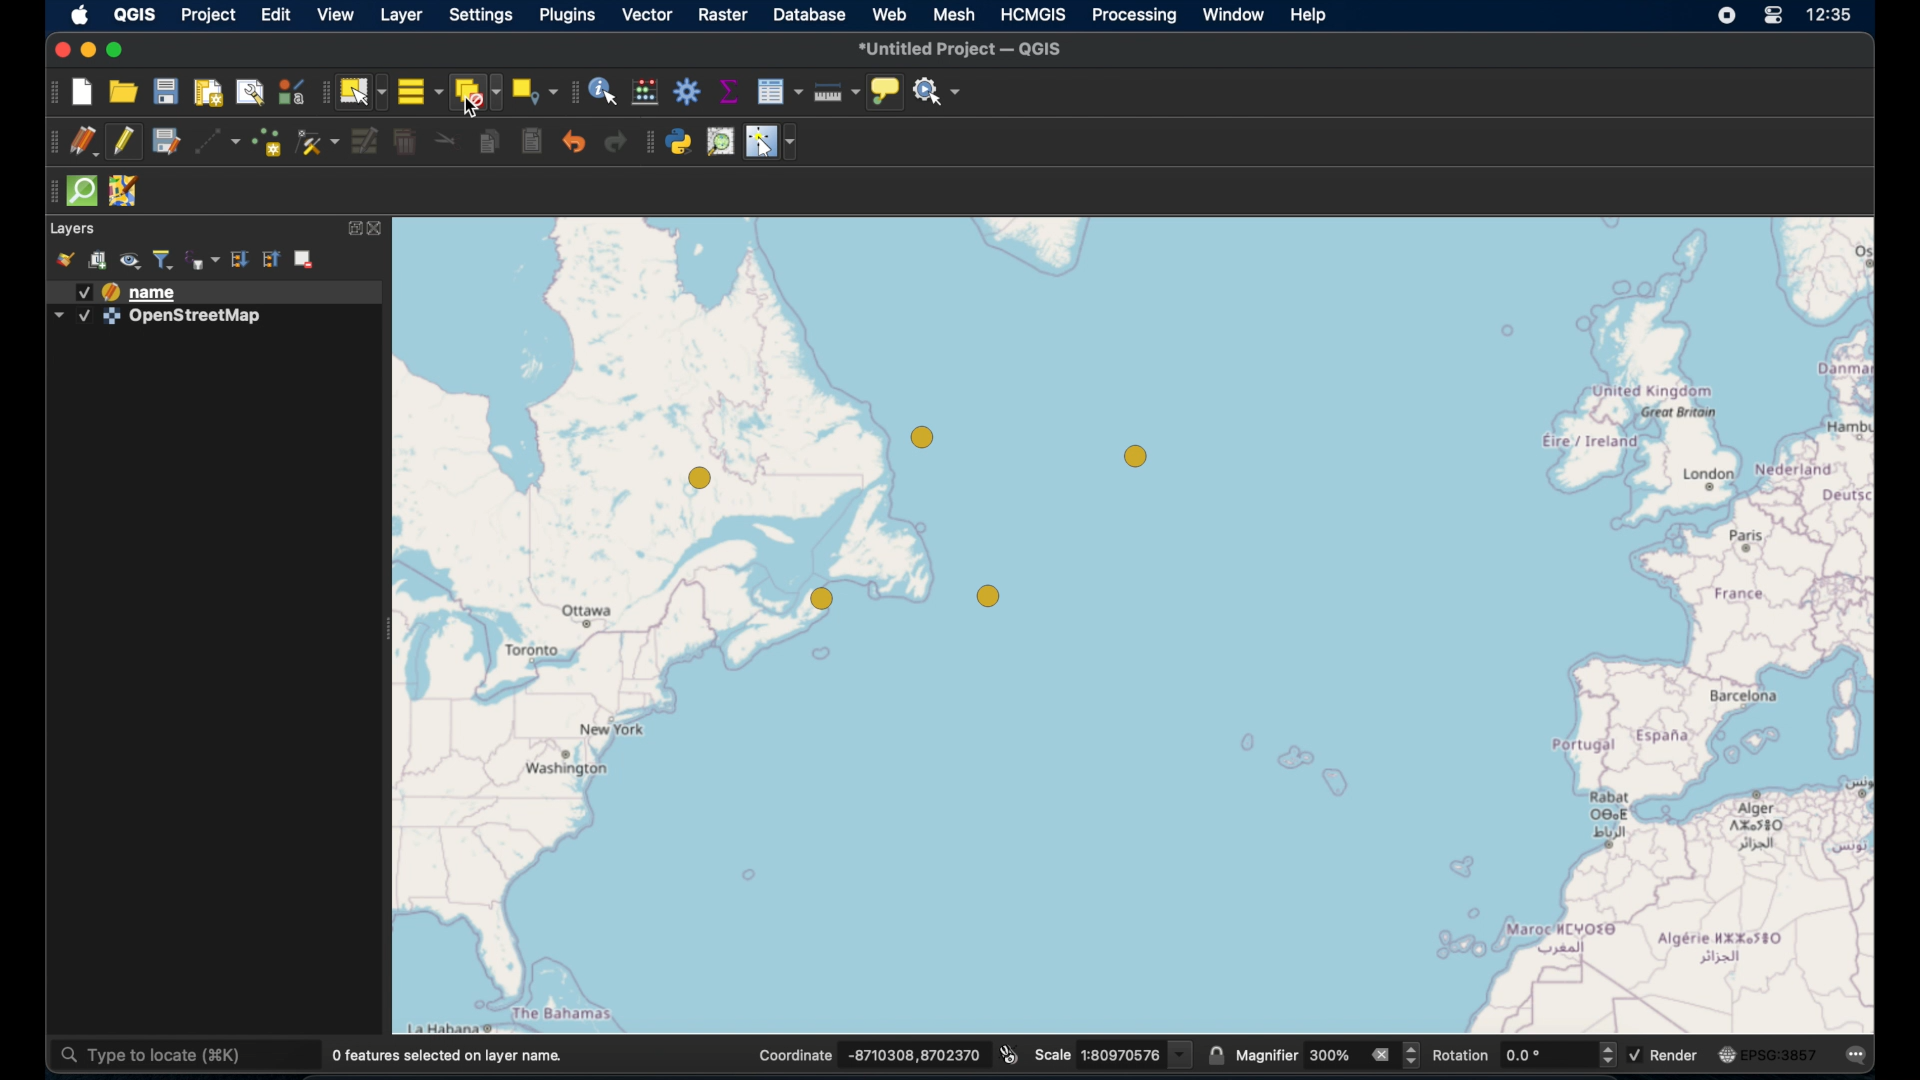  What do you see at coordinates (699, 476) in the screenshot?
I see `unselected point` at bounding box center [699, 476].